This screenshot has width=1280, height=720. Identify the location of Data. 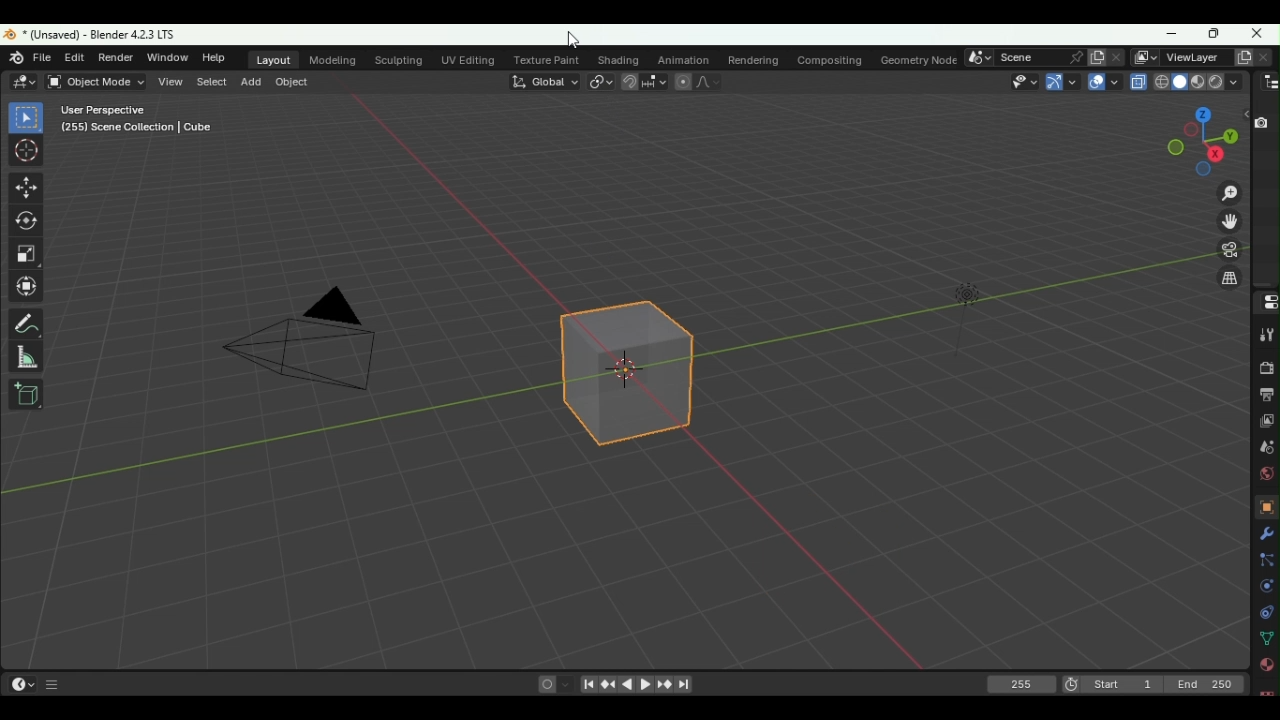
(1268, 637).